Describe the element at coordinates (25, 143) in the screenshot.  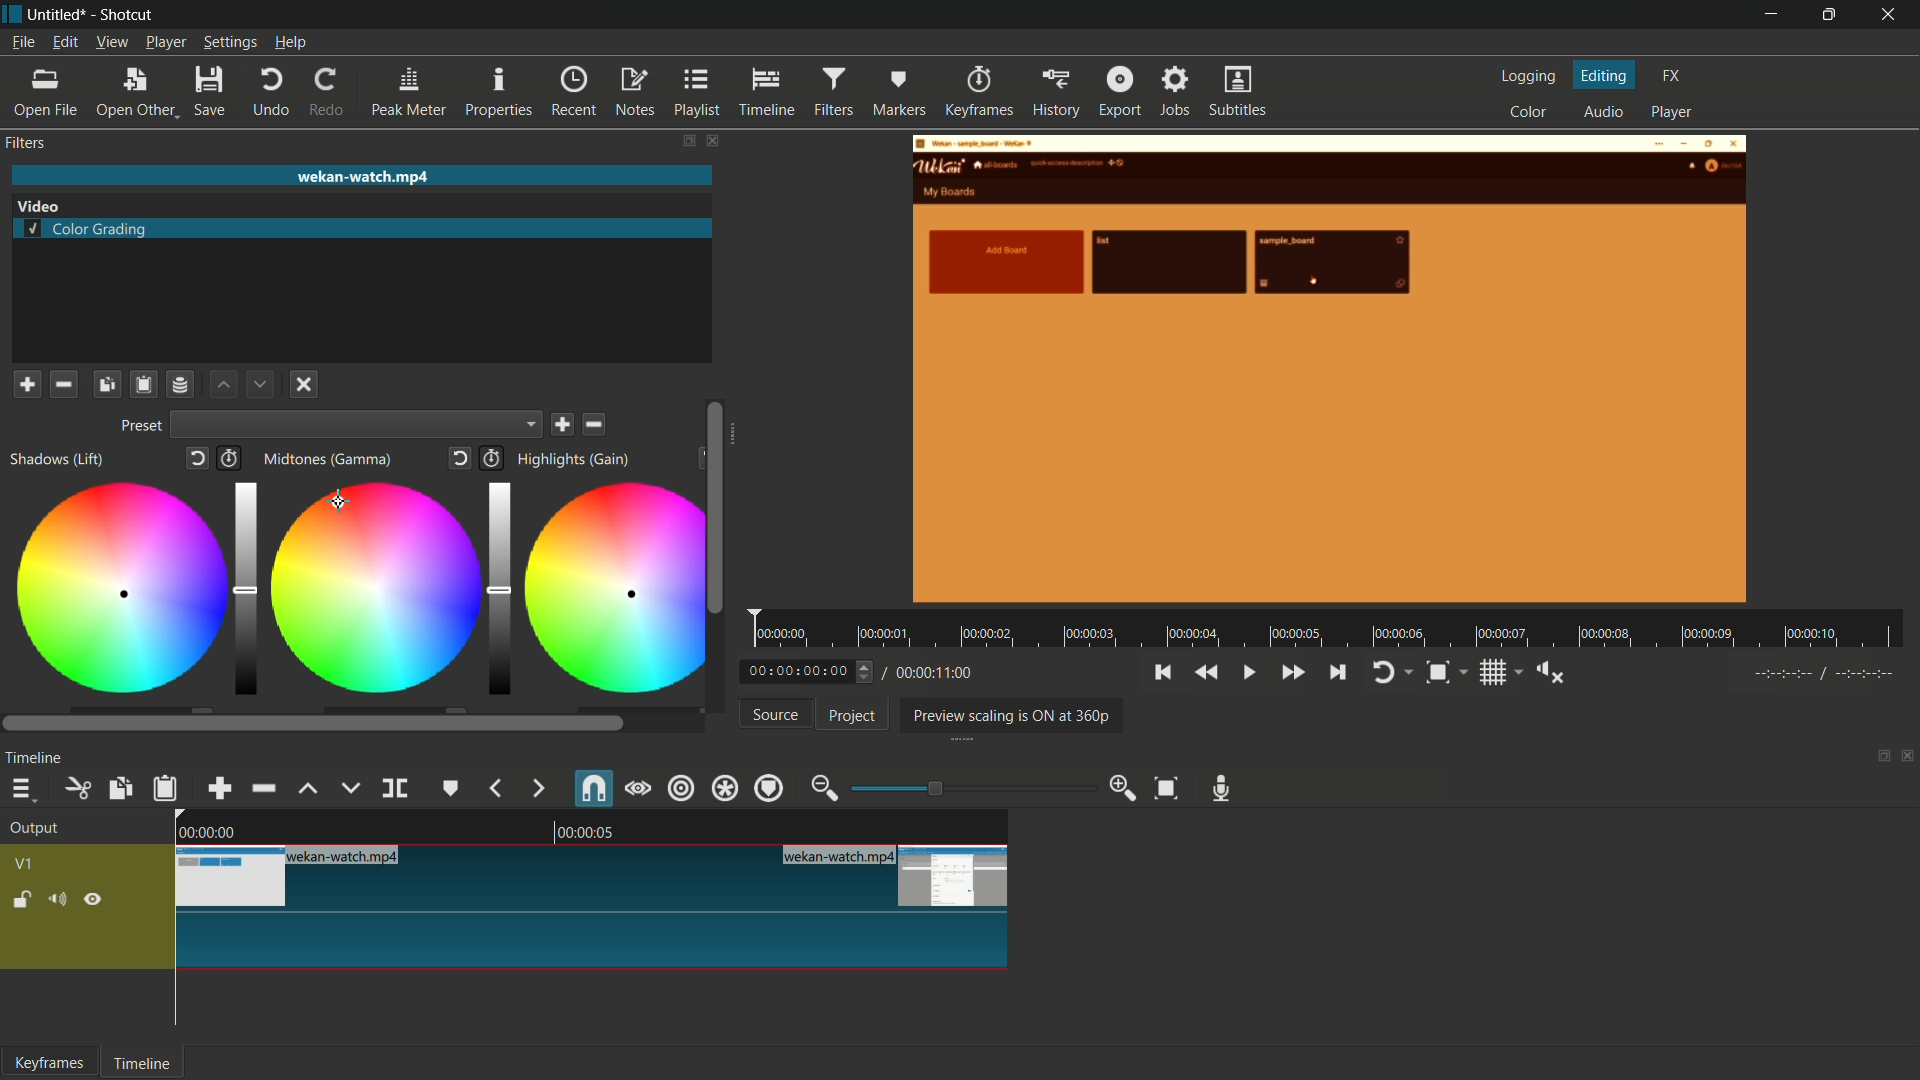
I see `filters` at that location.